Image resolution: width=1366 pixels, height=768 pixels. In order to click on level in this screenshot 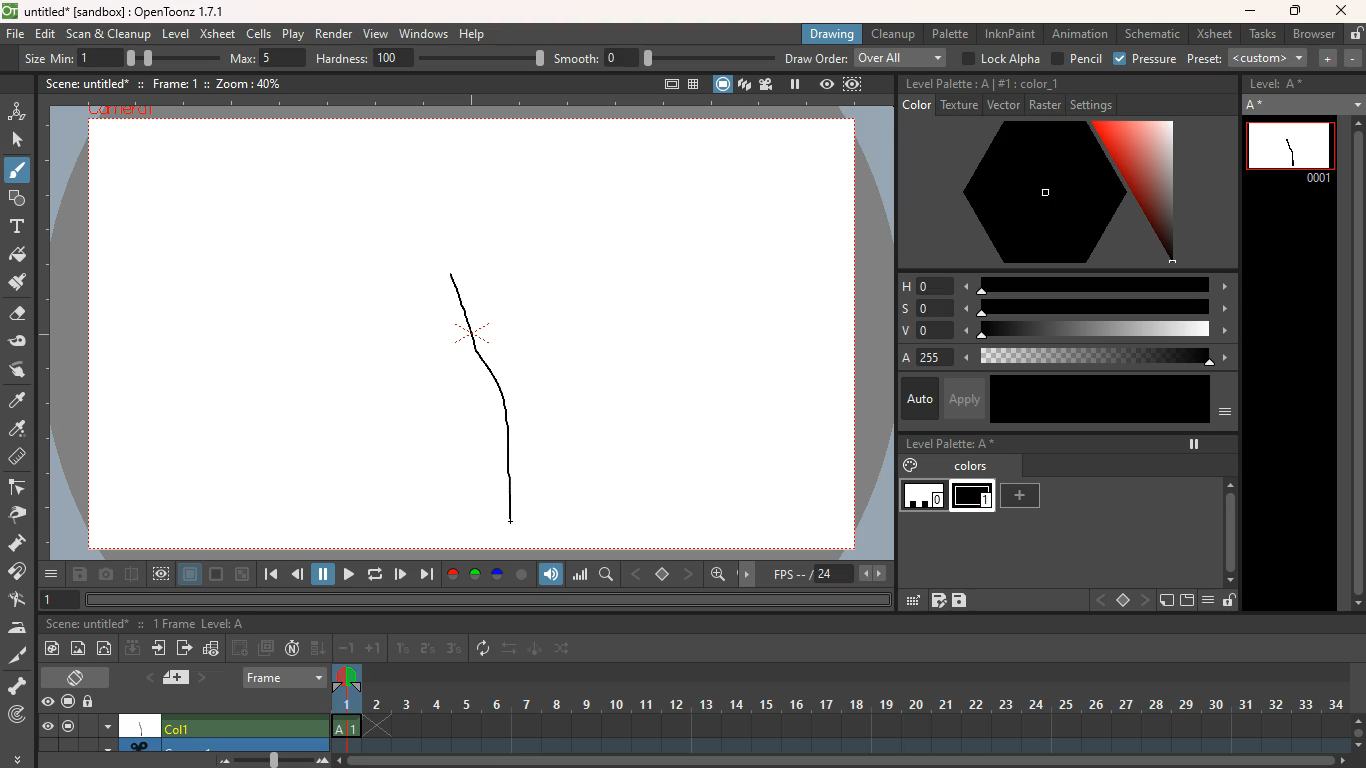, I will do `click(178, 33)`.